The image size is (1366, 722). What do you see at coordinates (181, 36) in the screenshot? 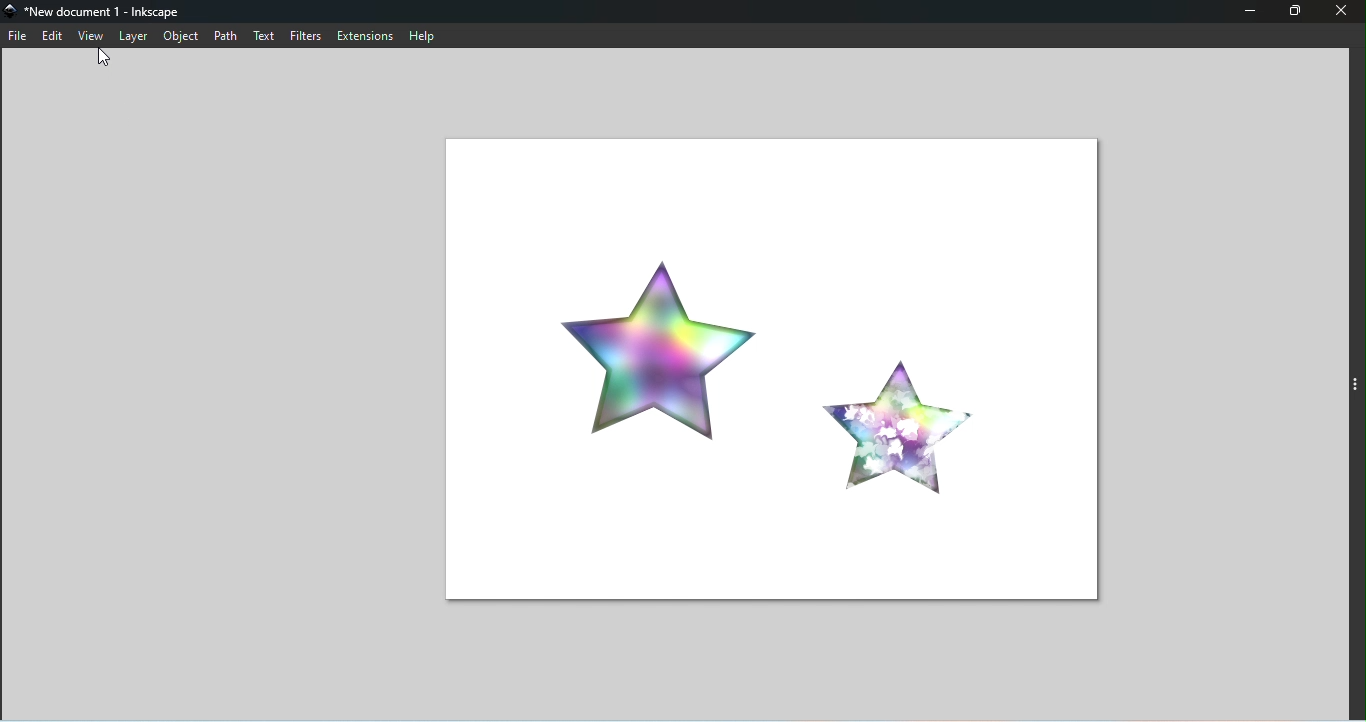
I see `Object` at bounding box center [181, 36].